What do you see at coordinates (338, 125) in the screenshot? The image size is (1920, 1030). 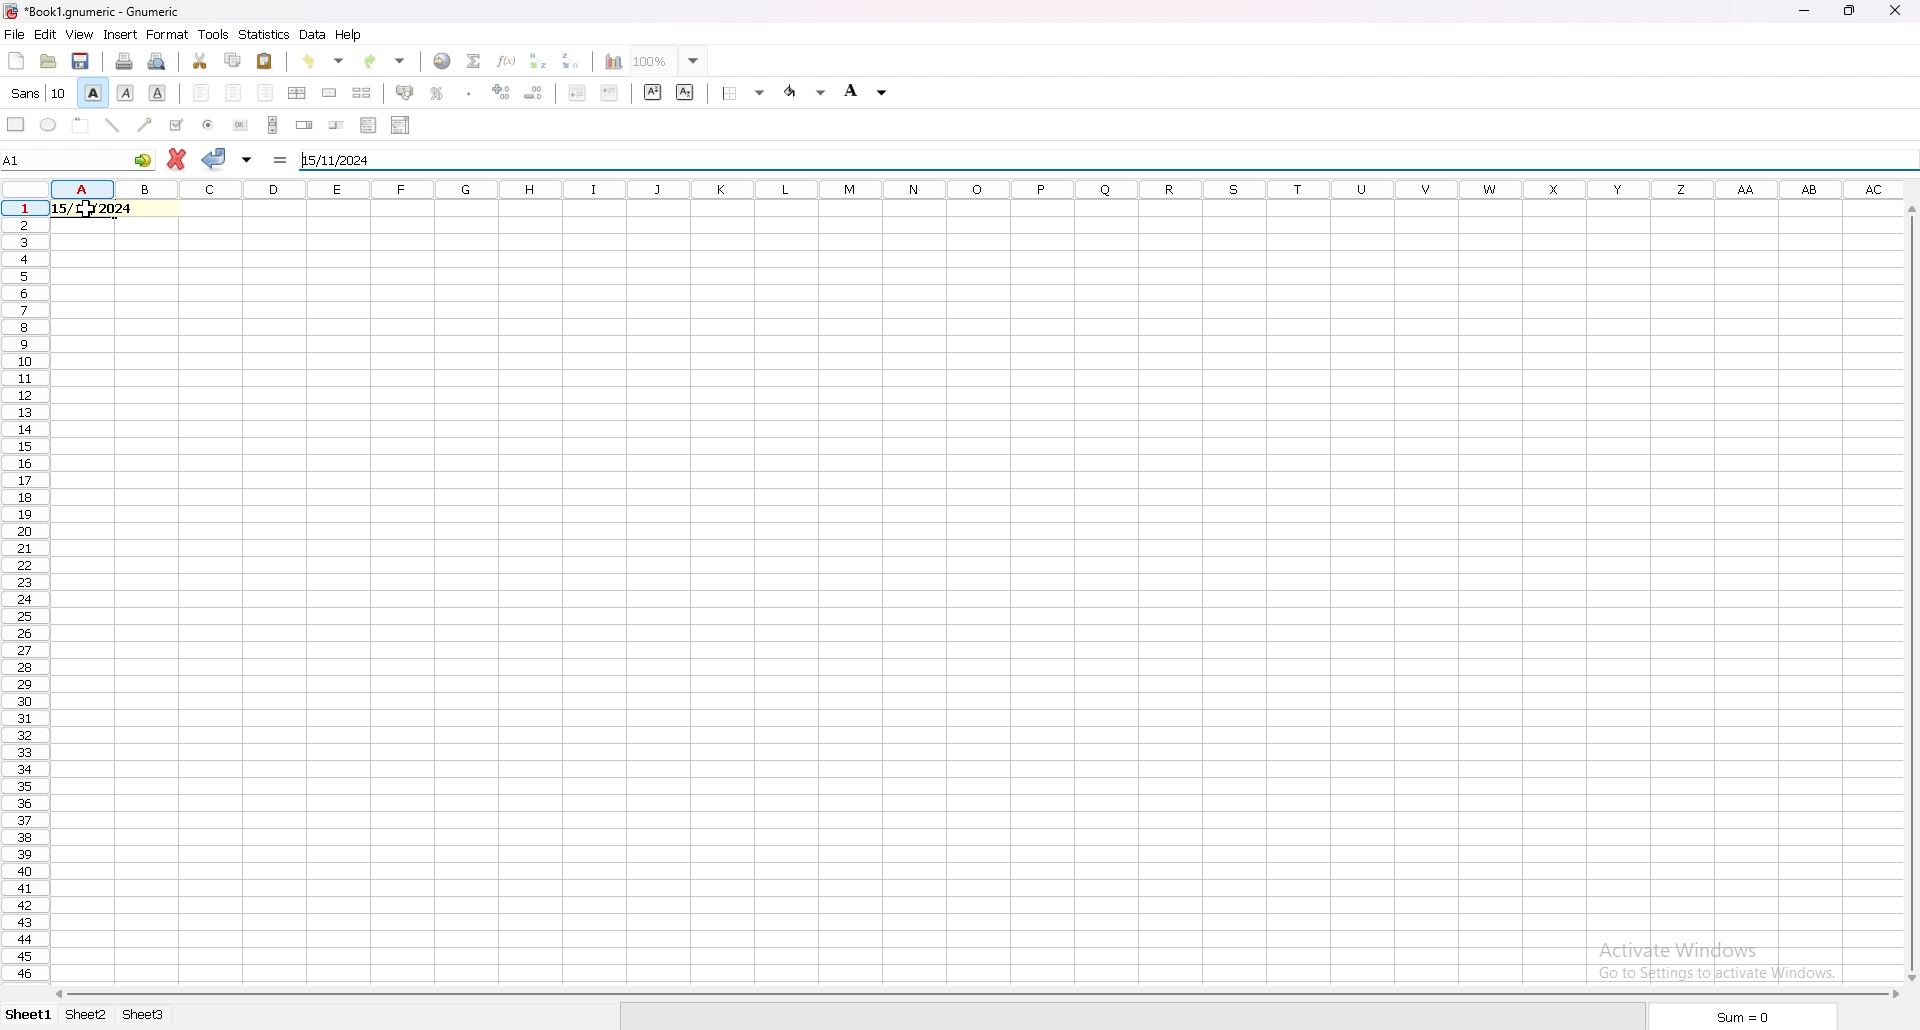 I see `slider` at bounding box center [338, 125].